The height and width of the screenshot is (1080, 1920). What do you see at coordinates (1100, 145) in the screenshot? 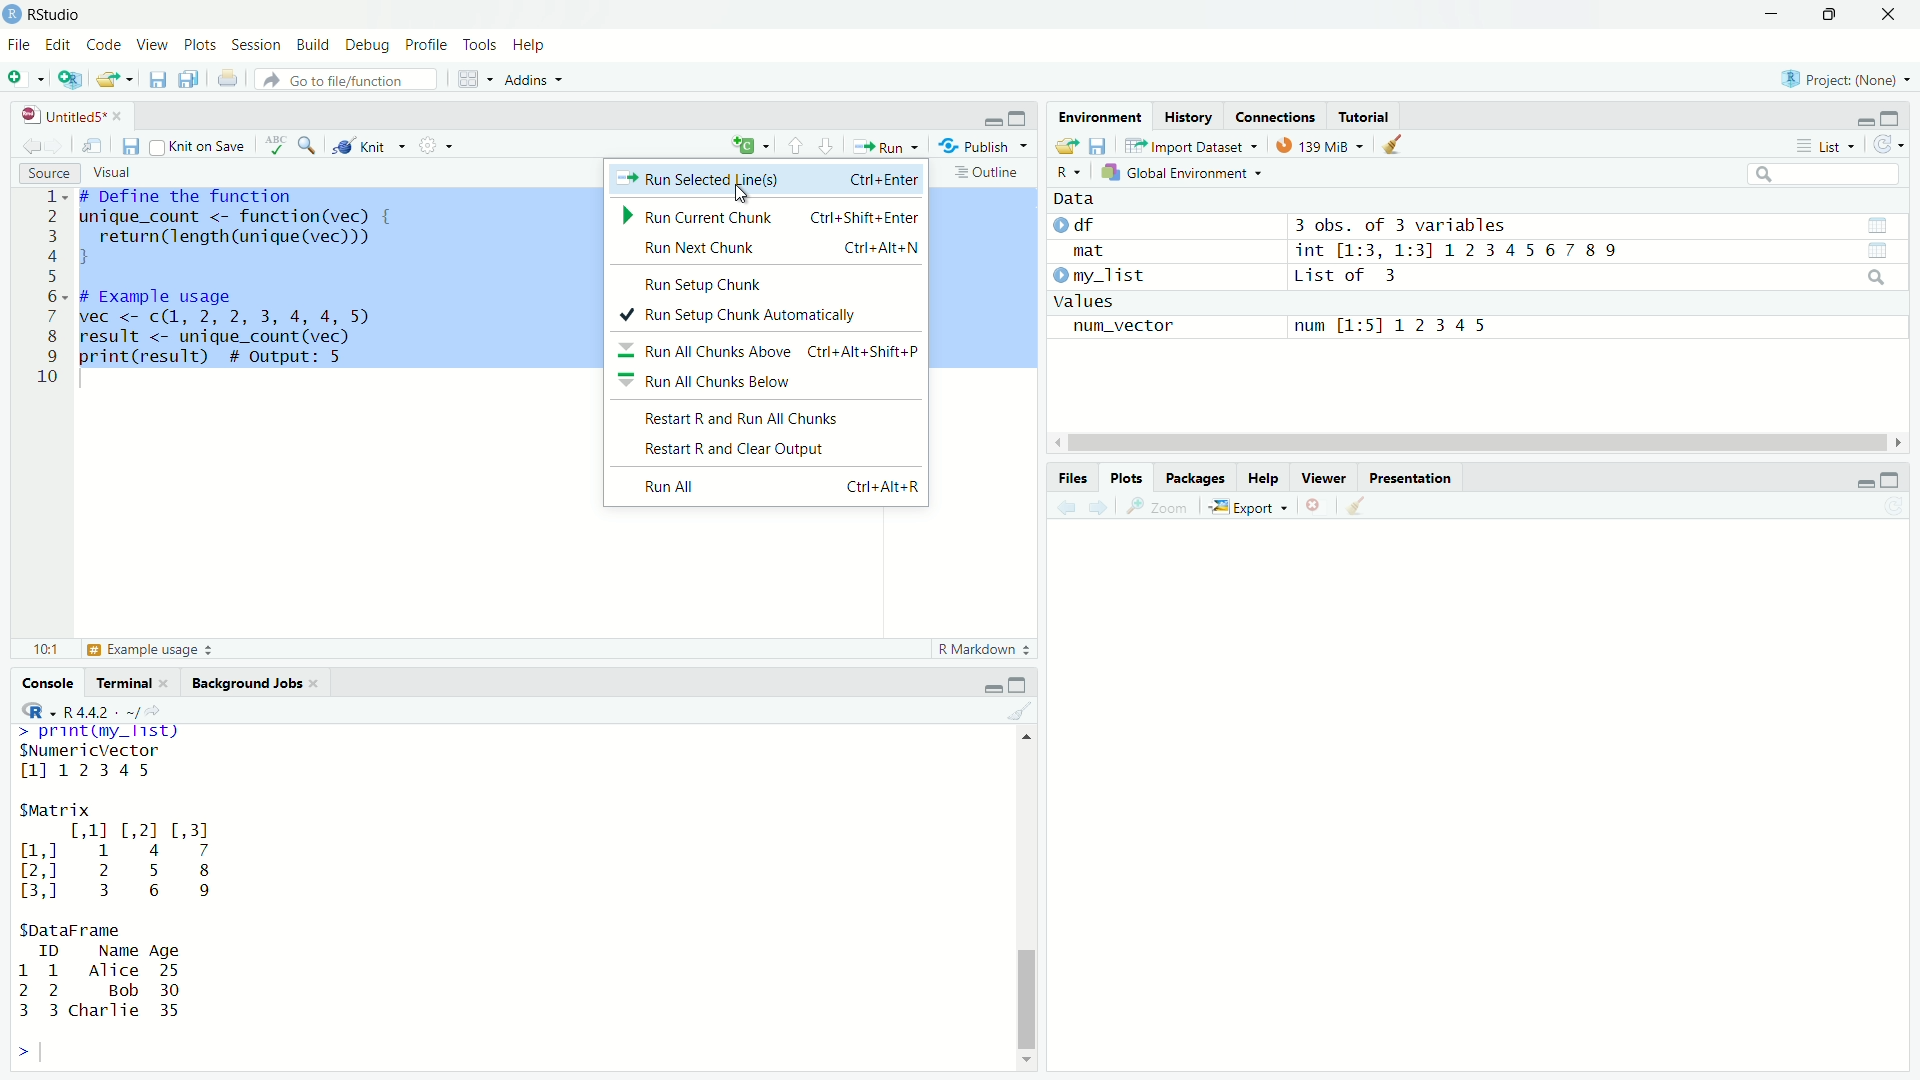
I see `save` at bounding box center [1100, 145].